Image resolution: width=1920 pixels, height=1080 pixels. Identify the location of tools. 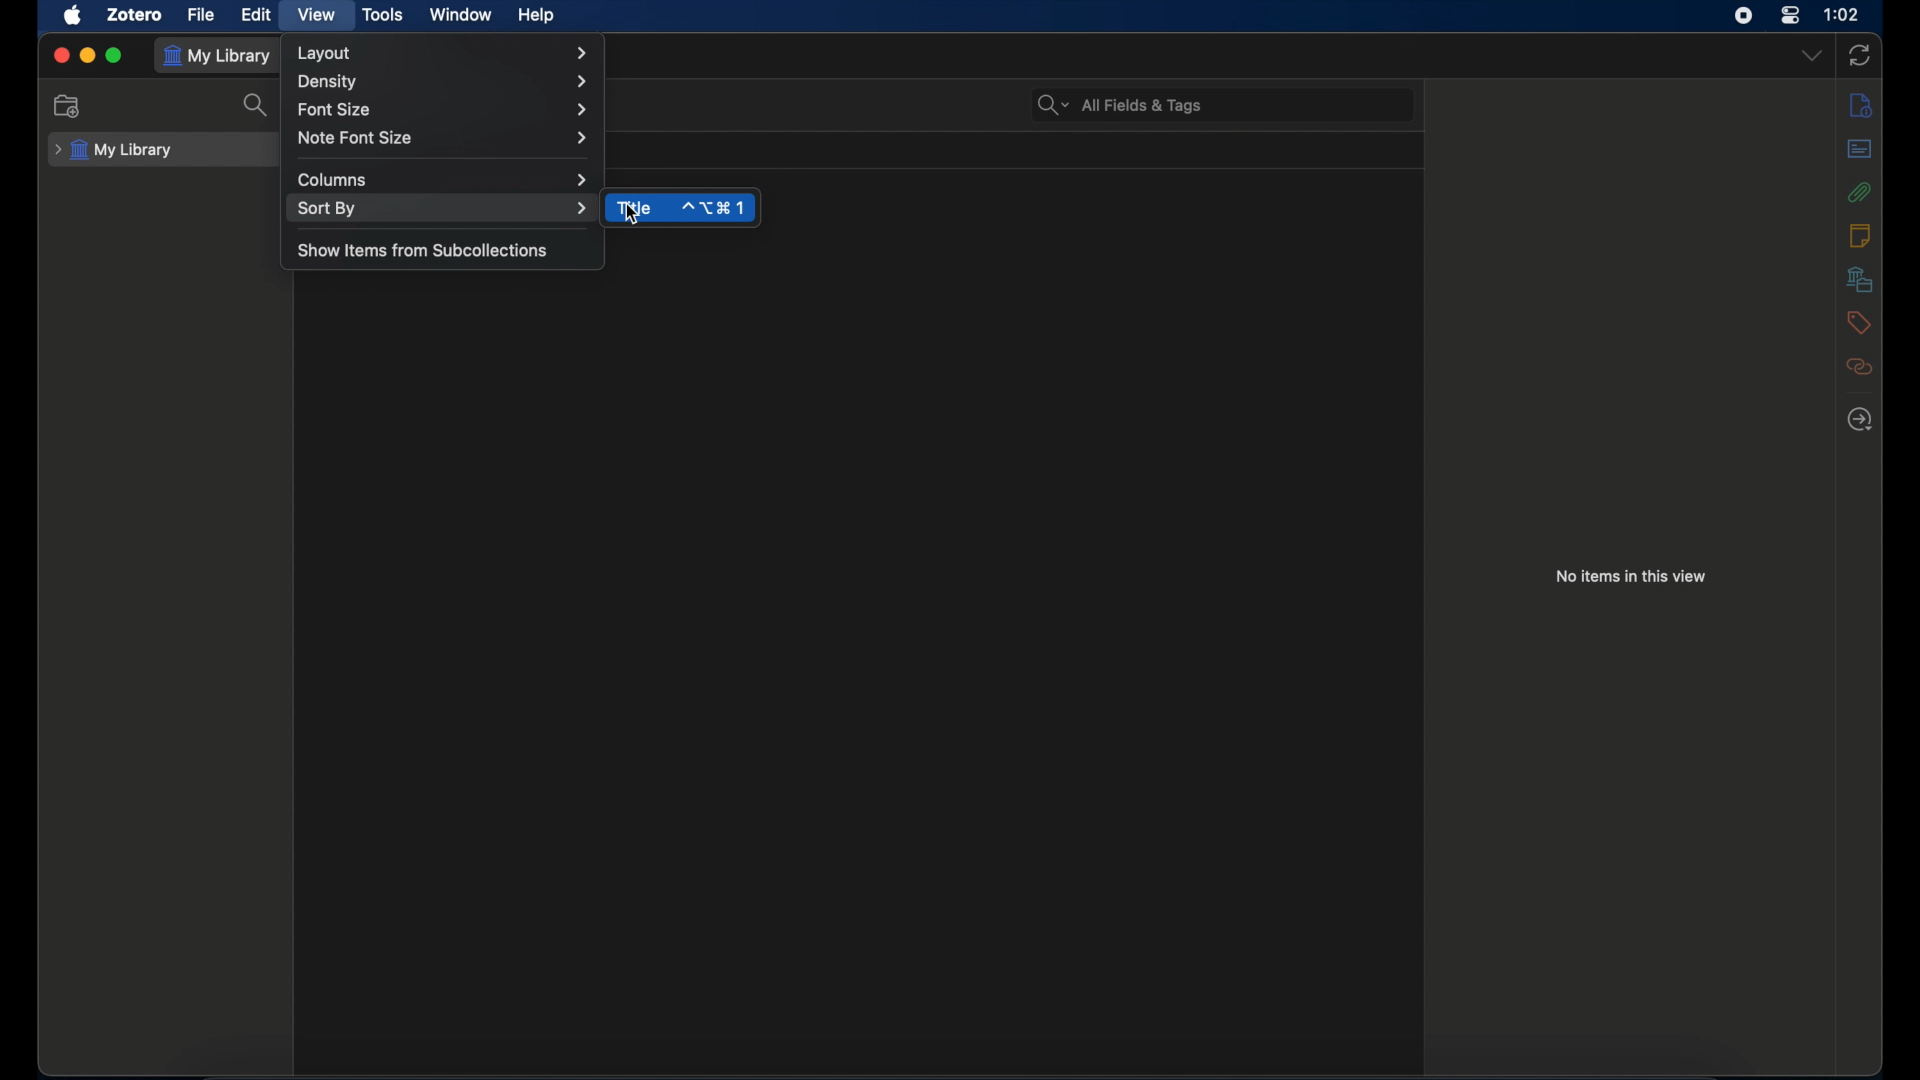
(383, 14).